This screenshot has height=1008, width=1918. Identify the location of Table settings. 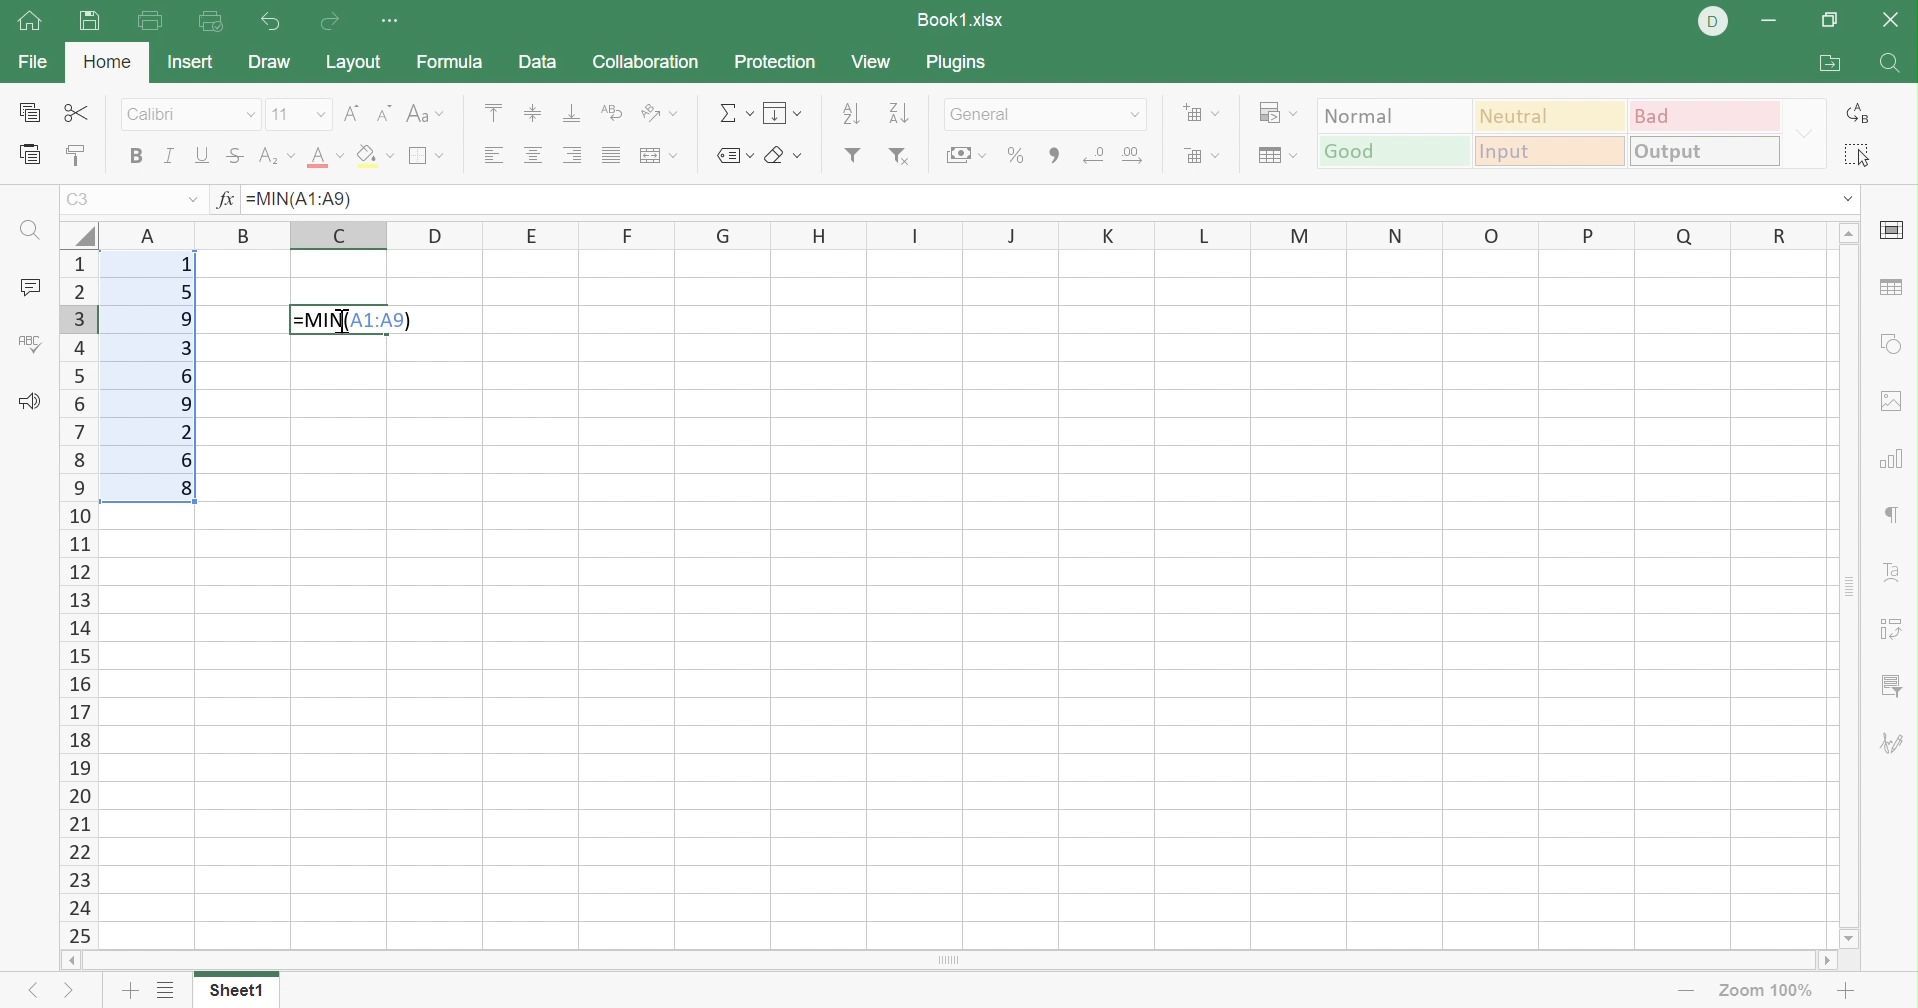
(1892, 288).